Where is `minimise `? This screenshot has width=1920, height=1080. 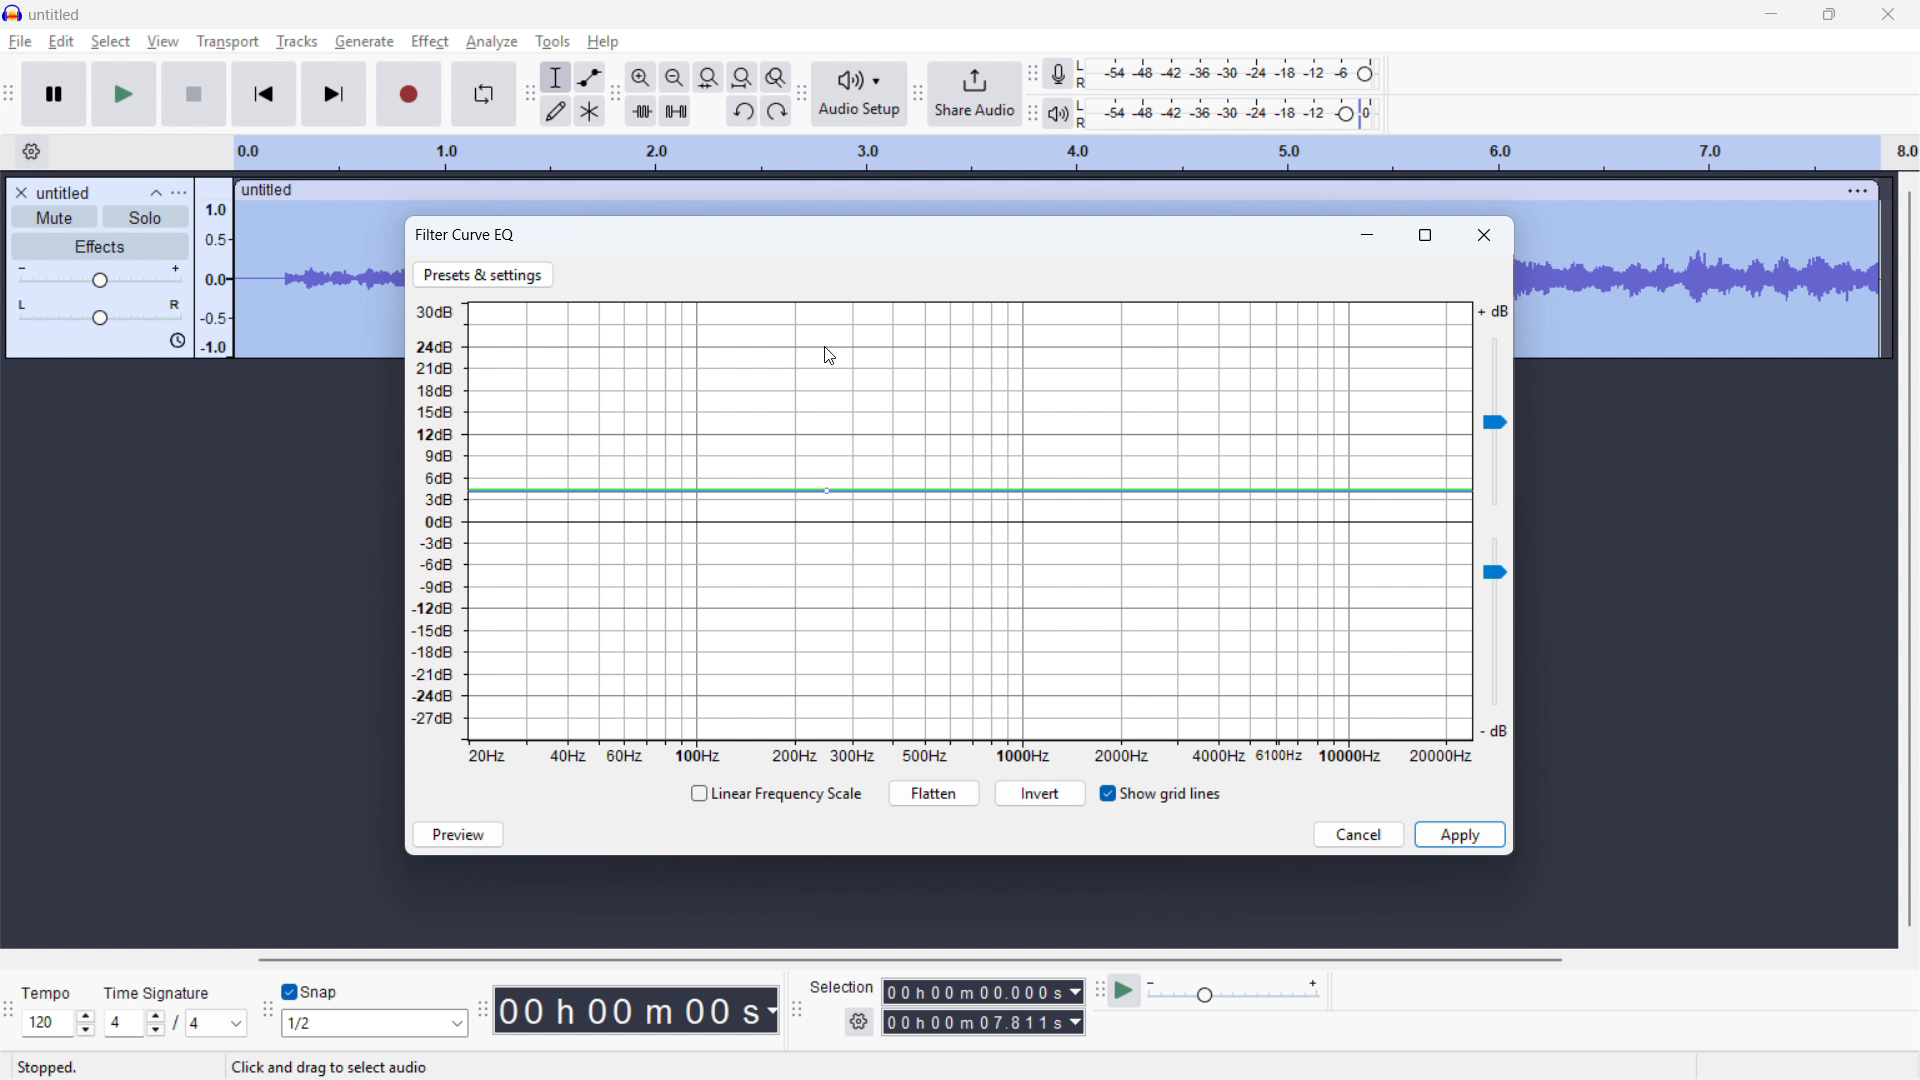
minimise  is located at coordinates (1366, 234).